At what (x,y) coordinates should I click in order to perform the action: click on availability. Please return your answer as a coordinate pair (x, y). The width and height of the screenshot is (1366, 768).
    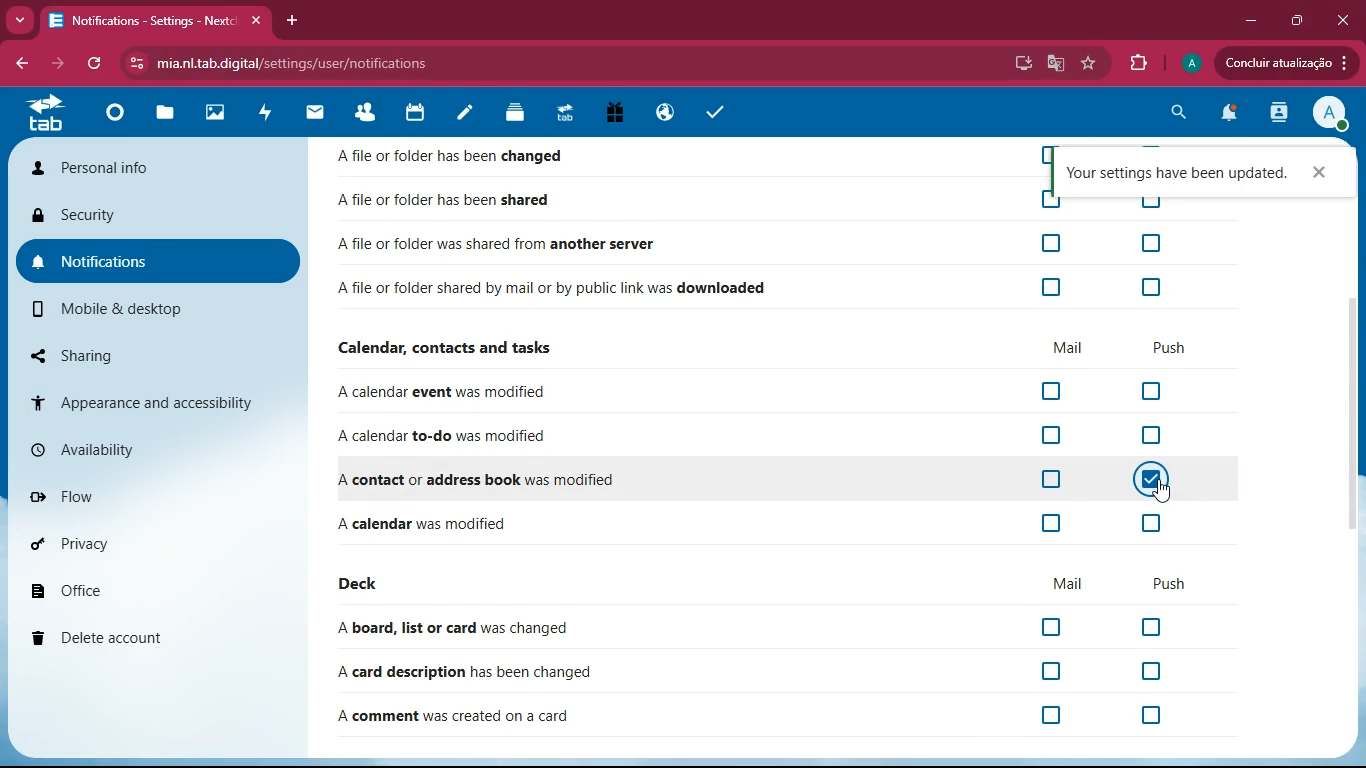
    Looking at the image, I should click on (147, 448).